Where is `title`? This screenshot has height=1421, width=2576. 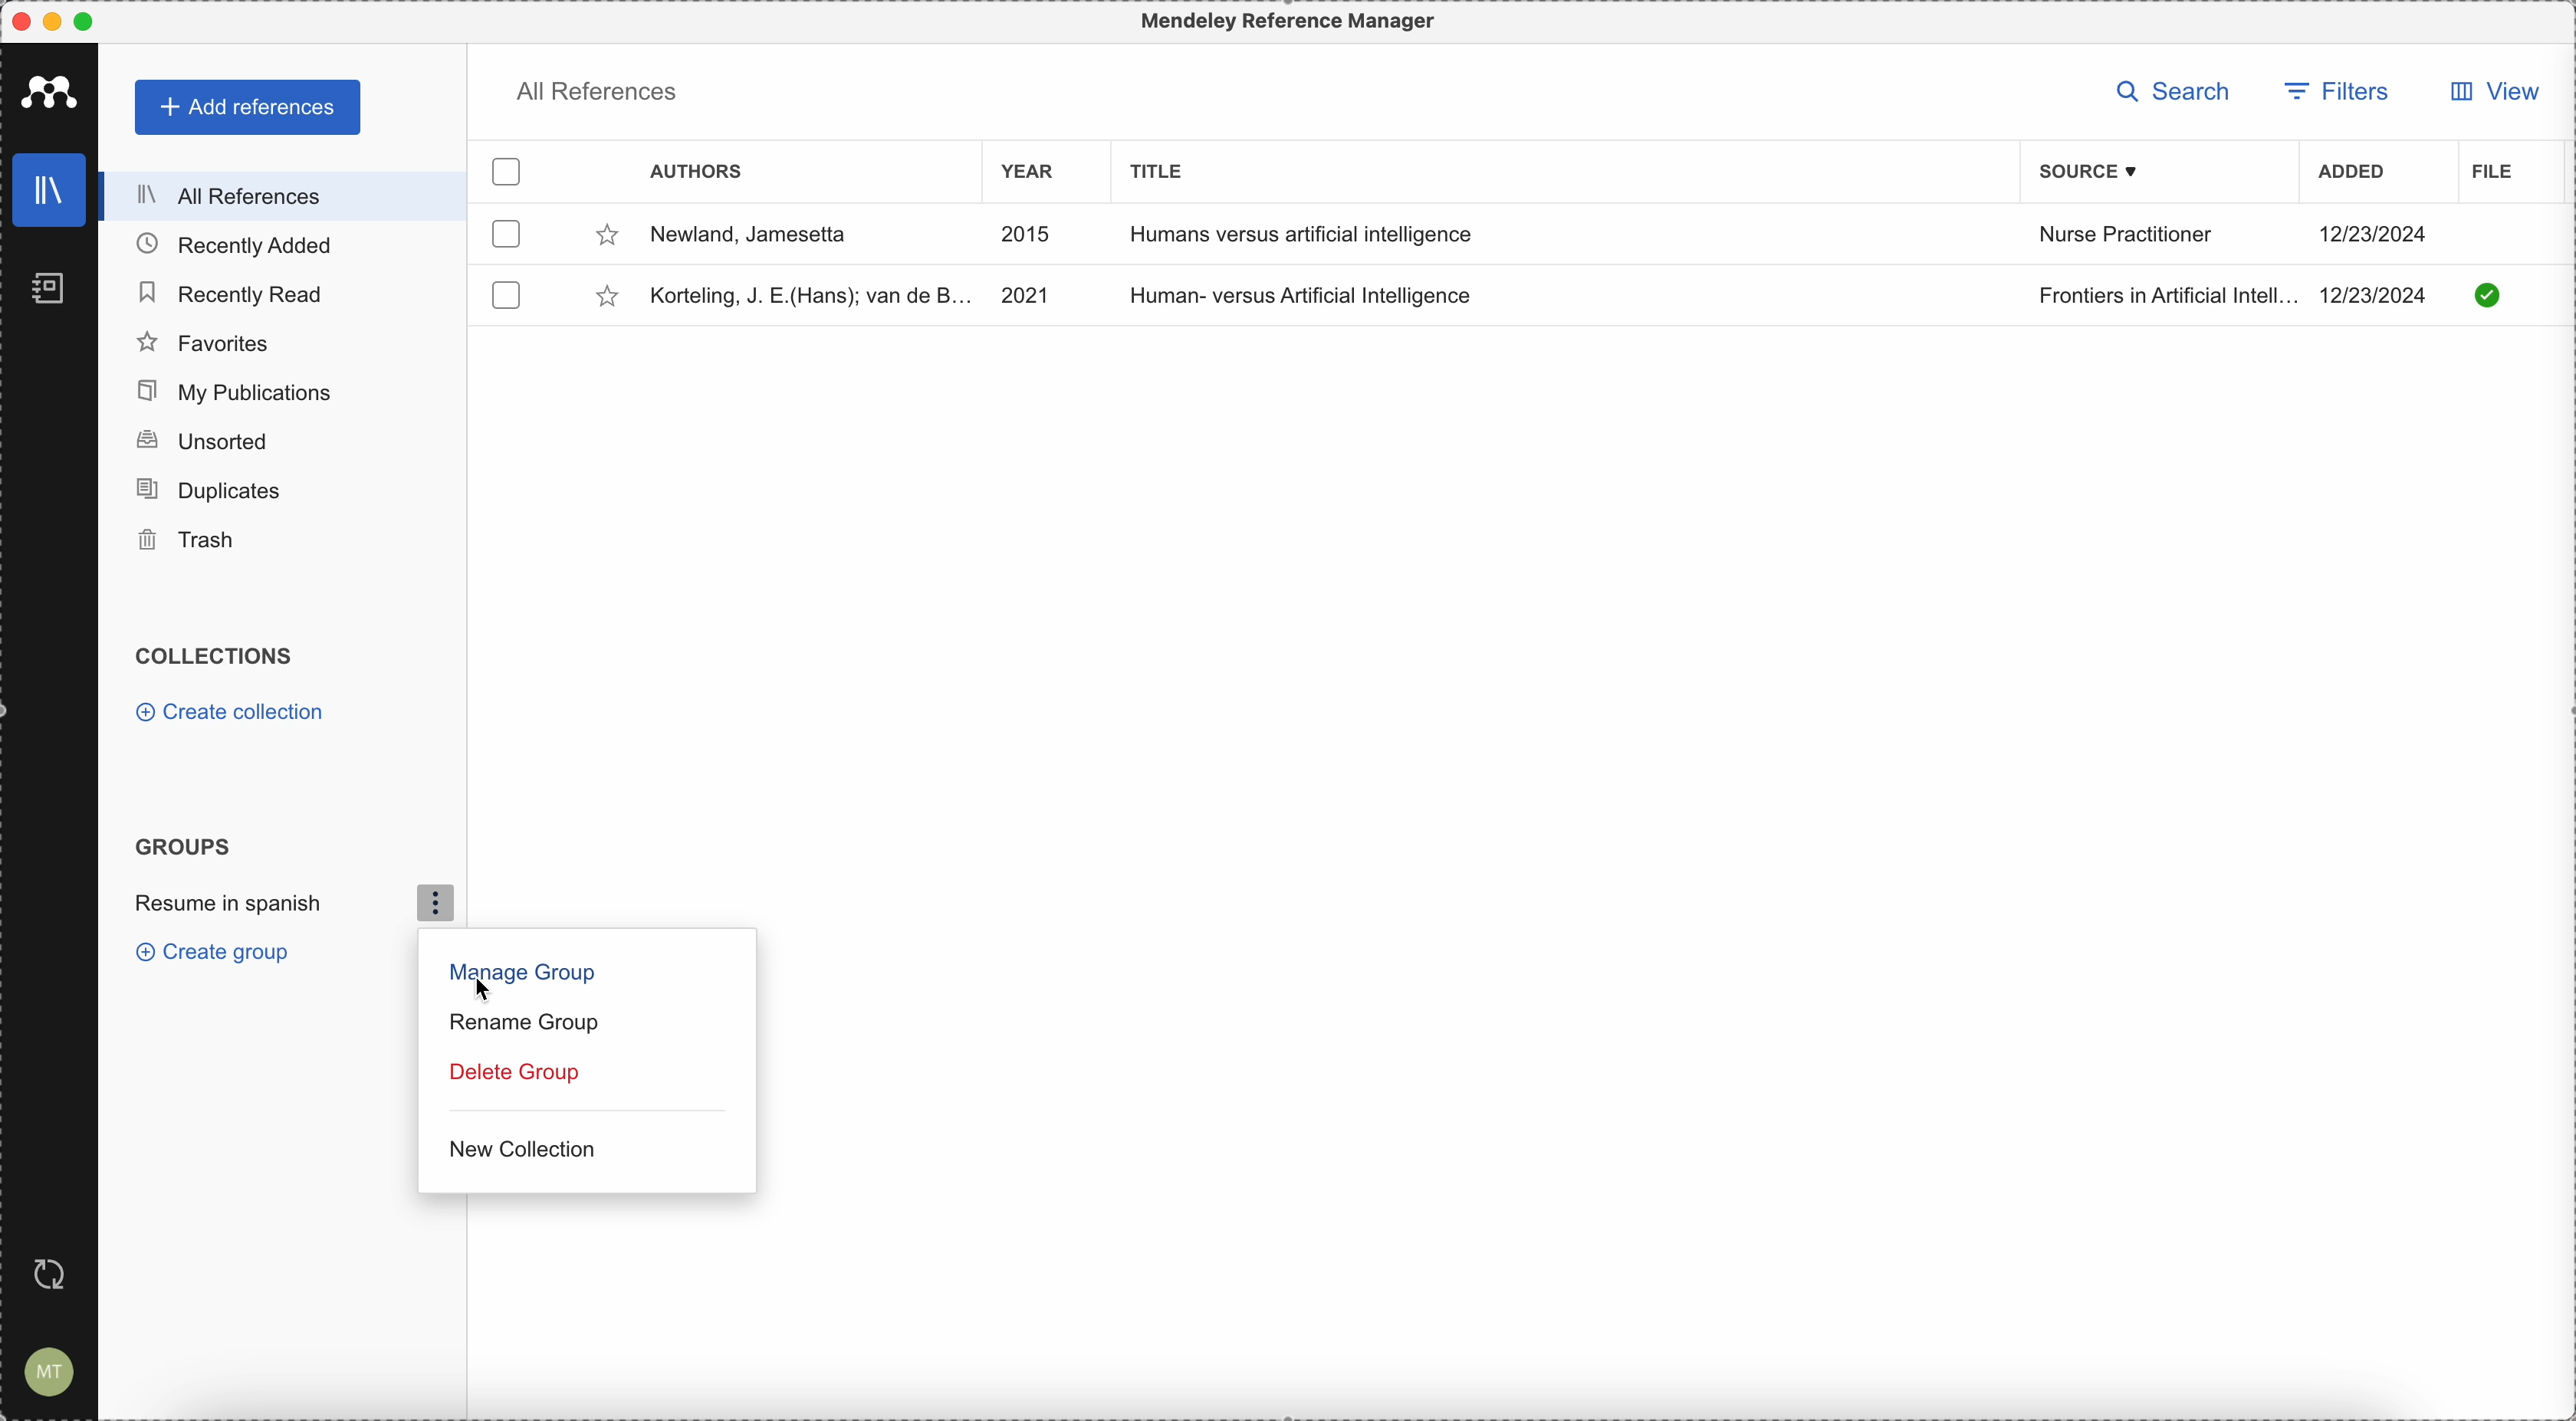 title is located at coordinates (1158, 169).